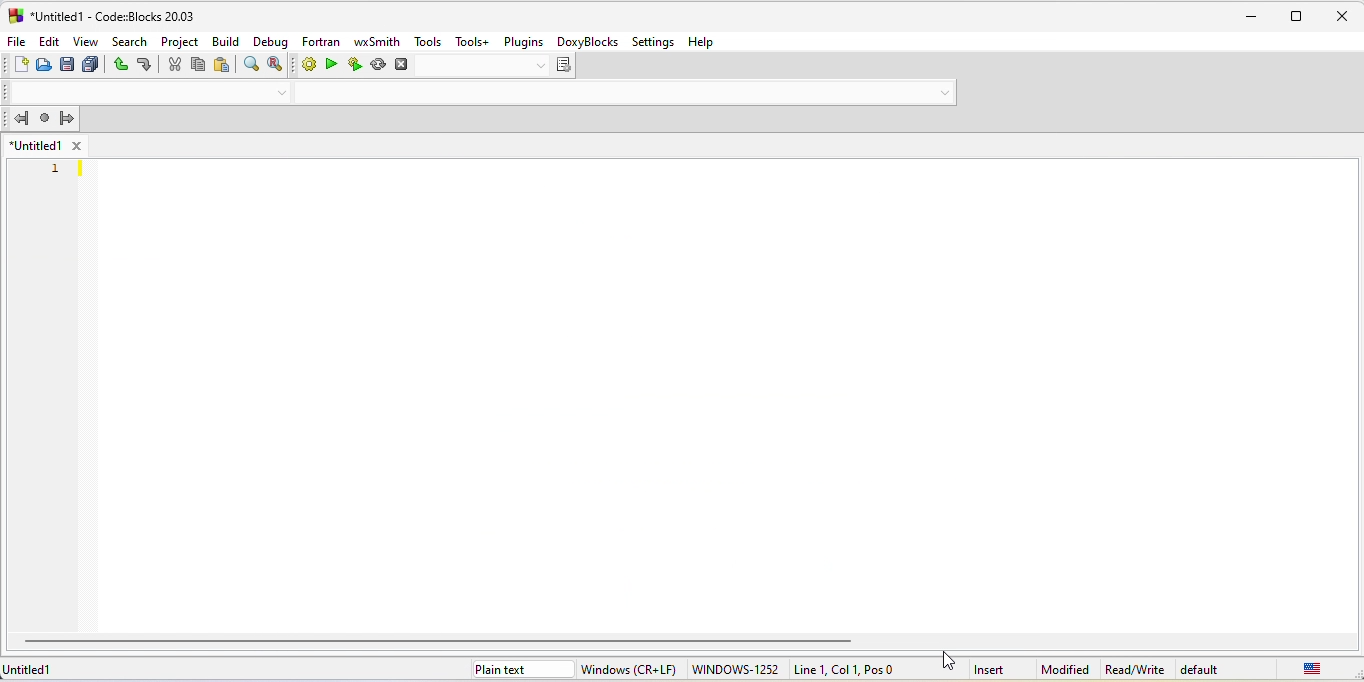 This screenshot has width=1364, height=682. I want to click on untitled 1, so click(35, 145).